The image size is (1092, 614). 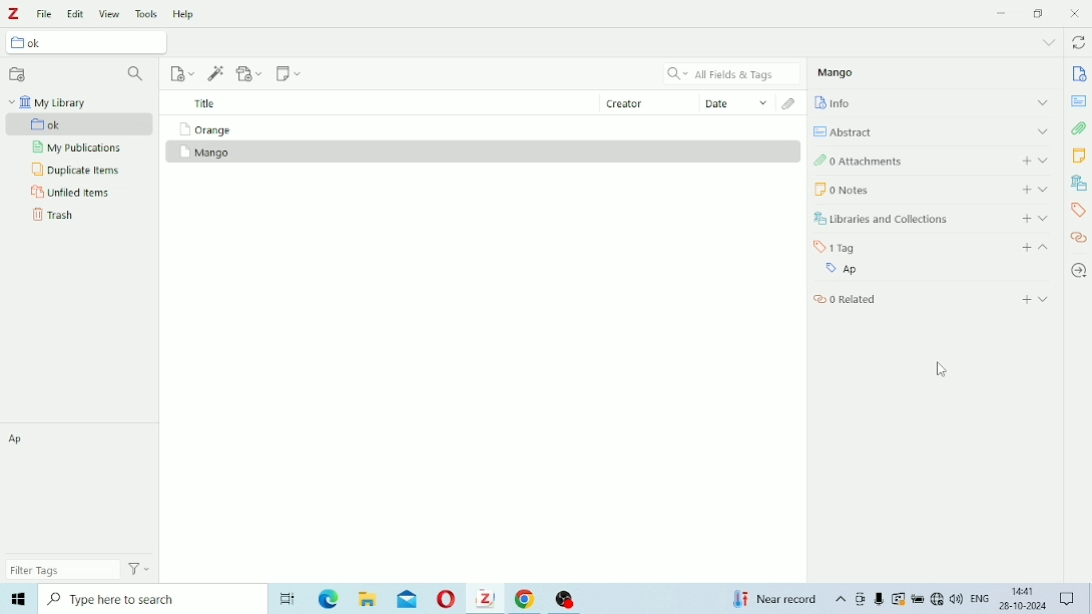 What do you see at coordinates (487, 599) in the screenshot?
I see `Zotero` at bounding box center [487, 599].